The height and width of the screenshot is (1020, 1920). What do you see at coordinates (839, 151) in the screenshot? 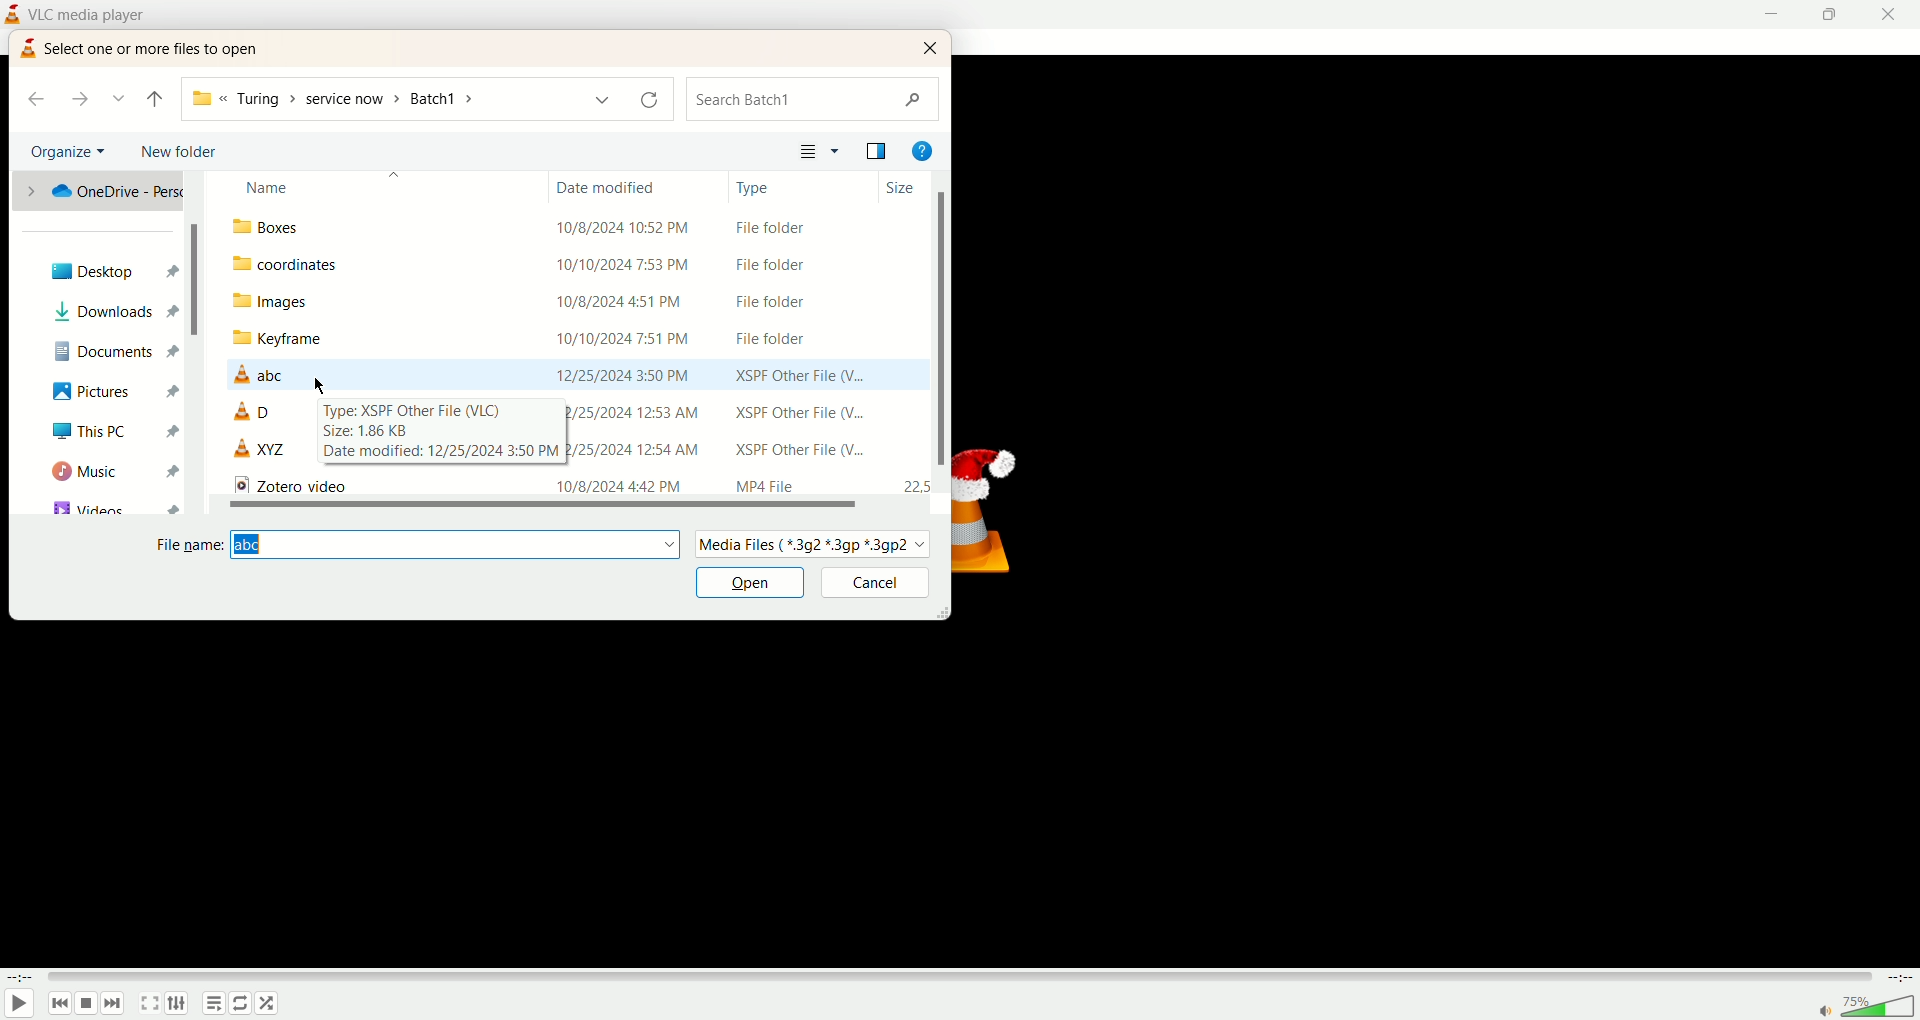
I see `options` at bounding box center [839, 151].